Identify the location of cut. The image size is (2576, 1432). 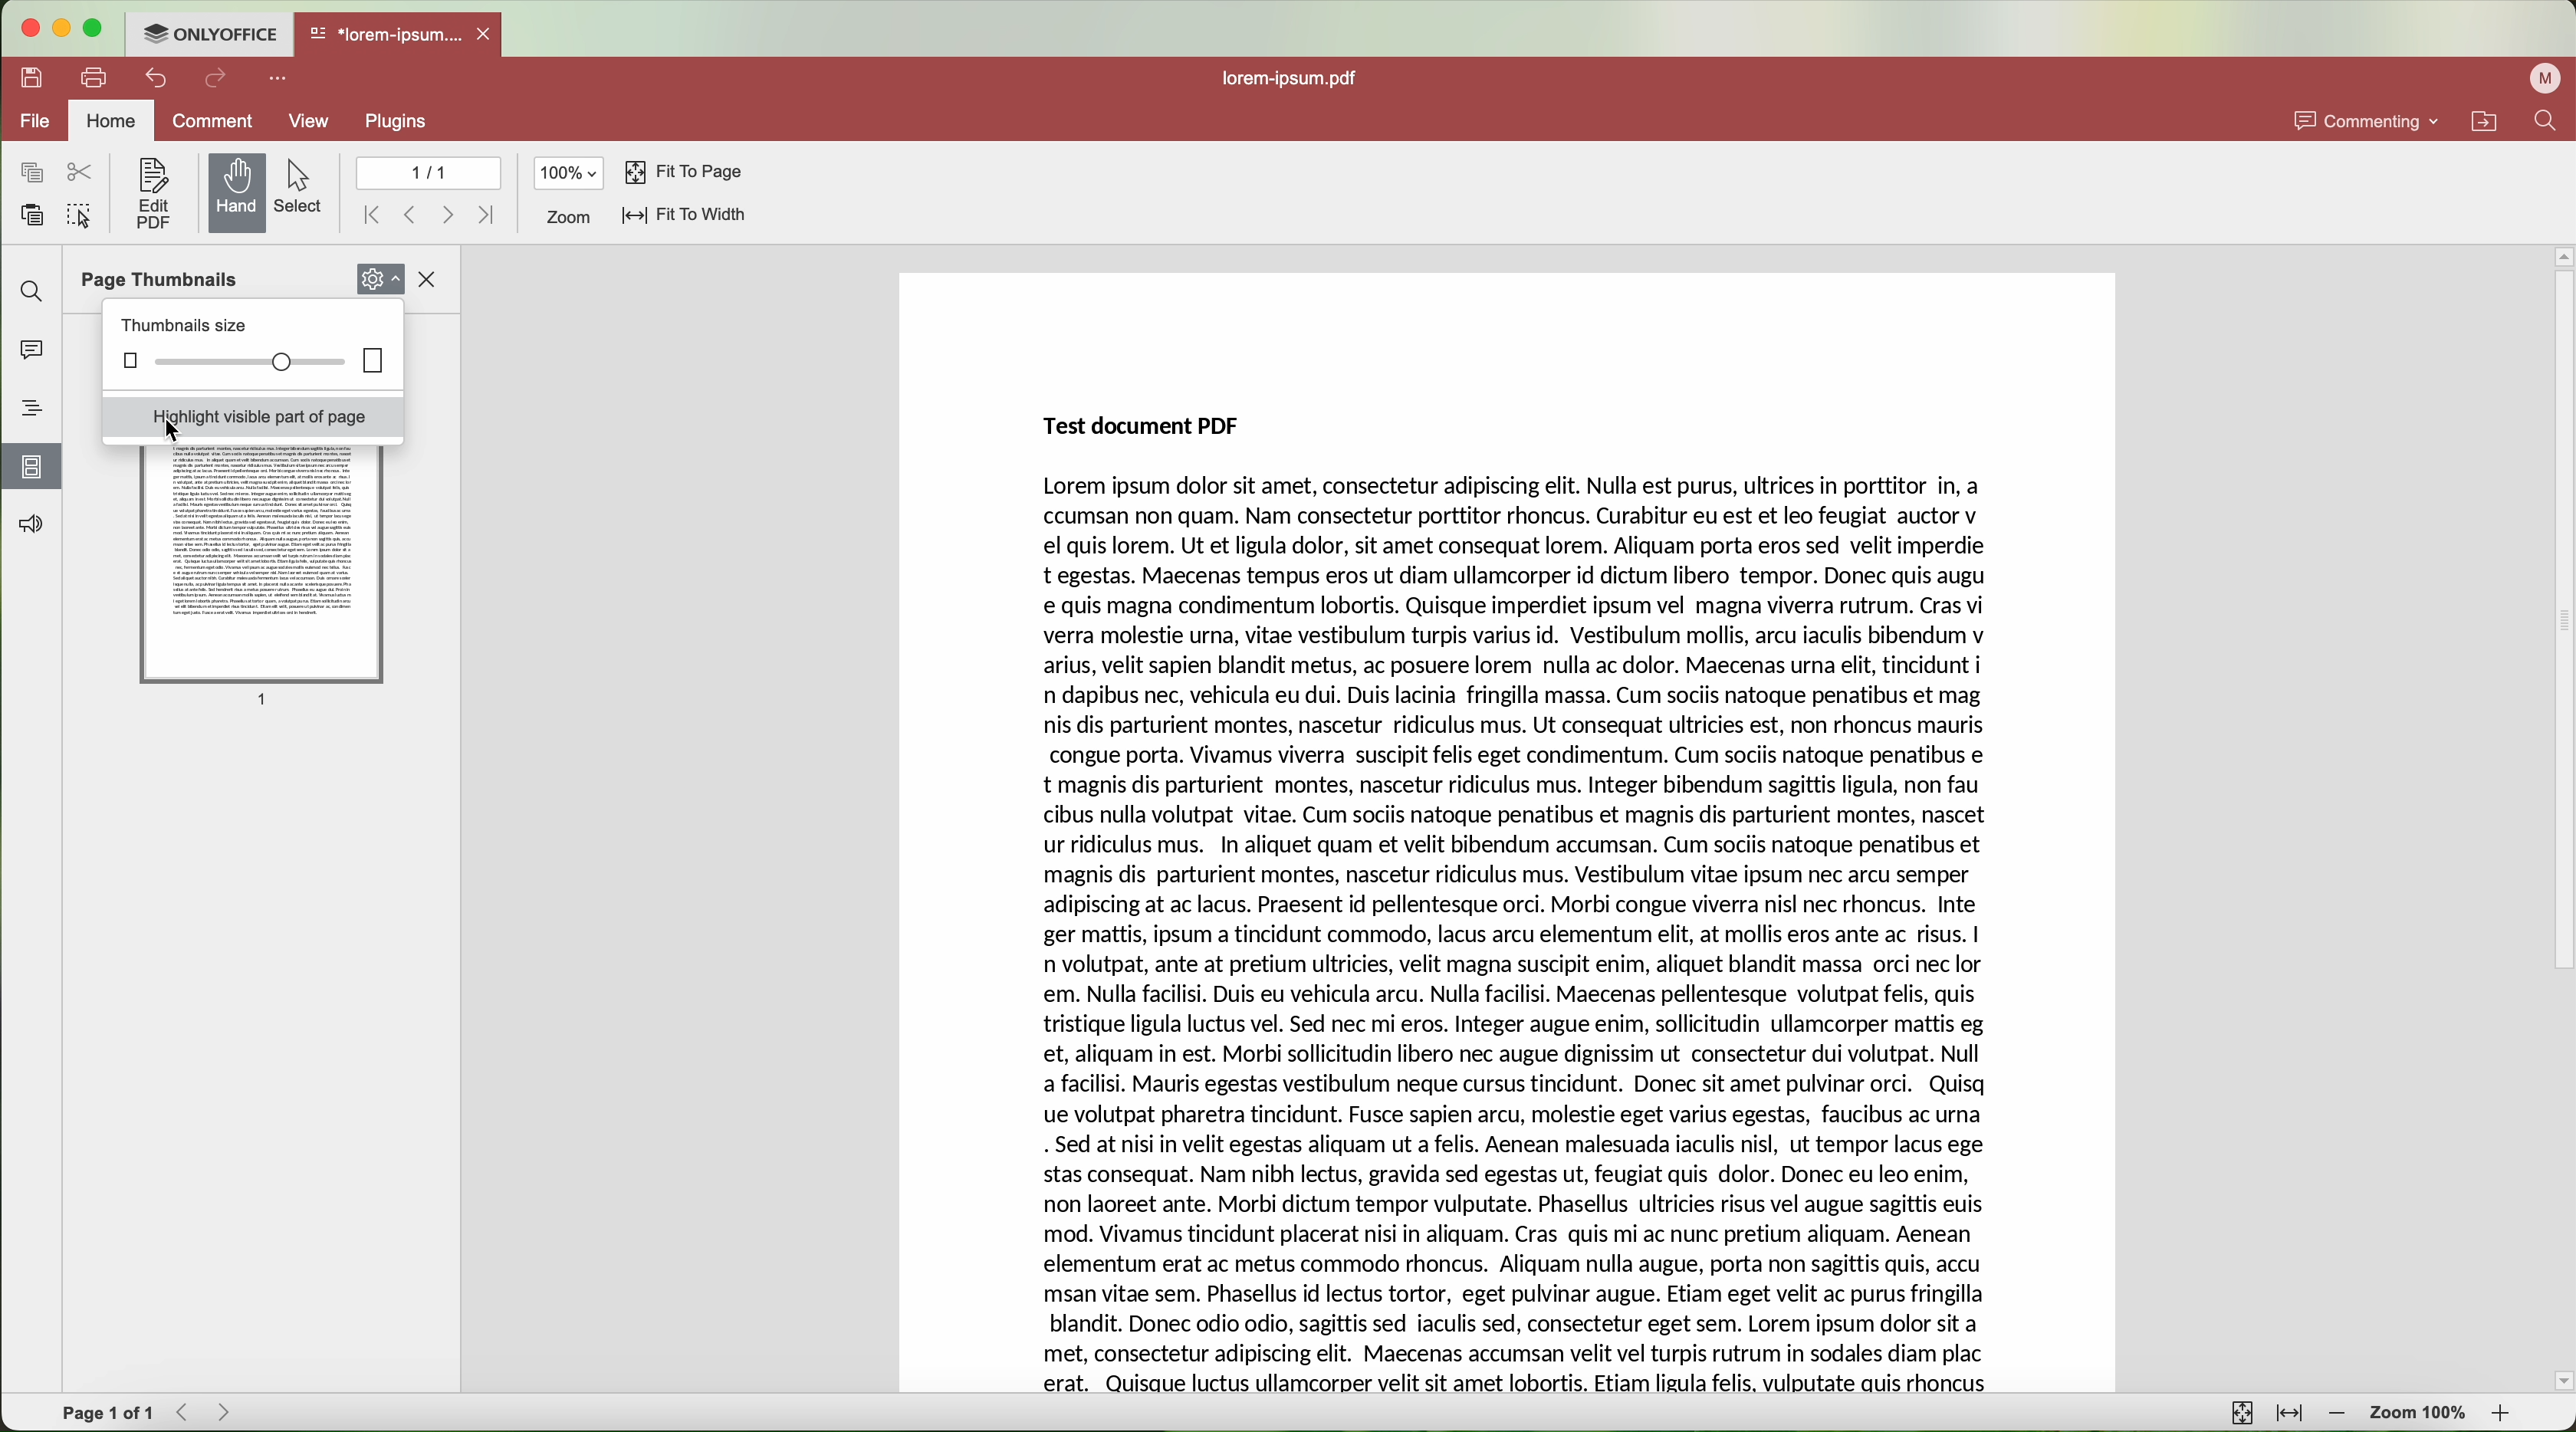
(82, 173).